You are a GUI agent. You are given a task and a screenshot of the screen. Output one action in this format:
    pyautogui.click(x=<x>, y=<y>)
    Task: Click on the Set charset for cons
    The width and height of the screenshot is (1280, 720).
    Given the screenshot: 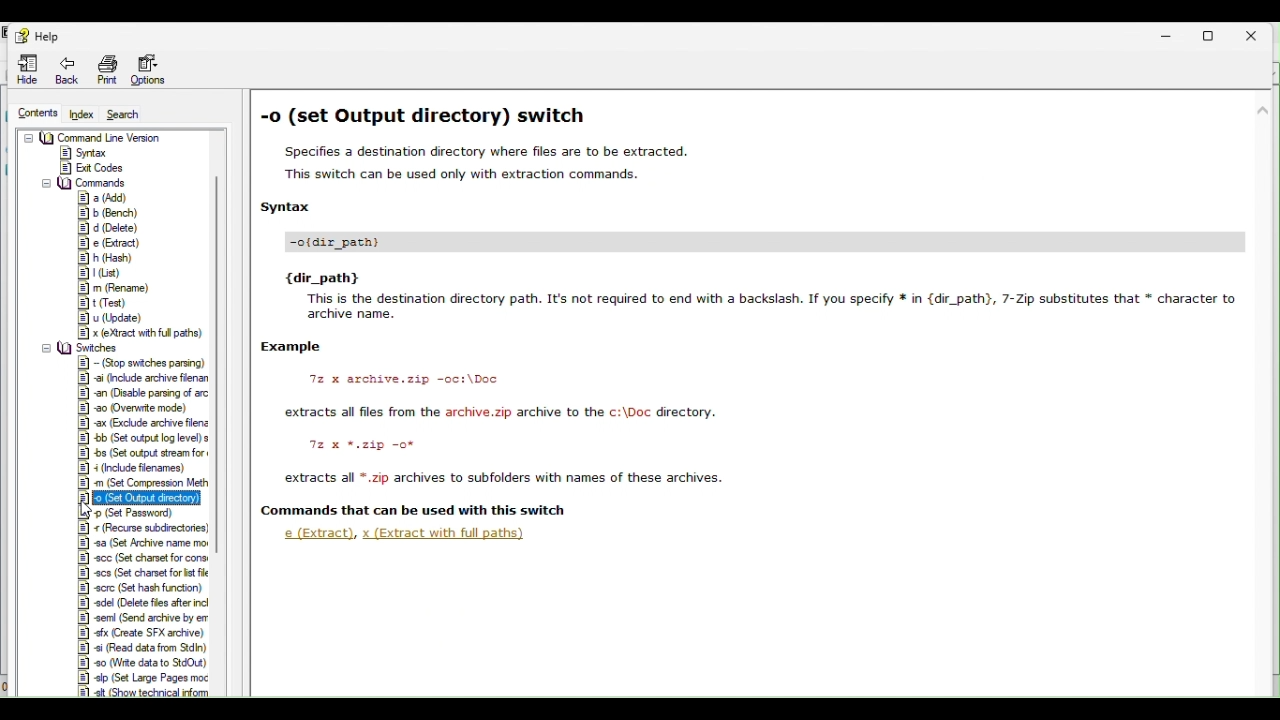 What is the action you would take?
    pyautogui.click(x=142, y=558)
    